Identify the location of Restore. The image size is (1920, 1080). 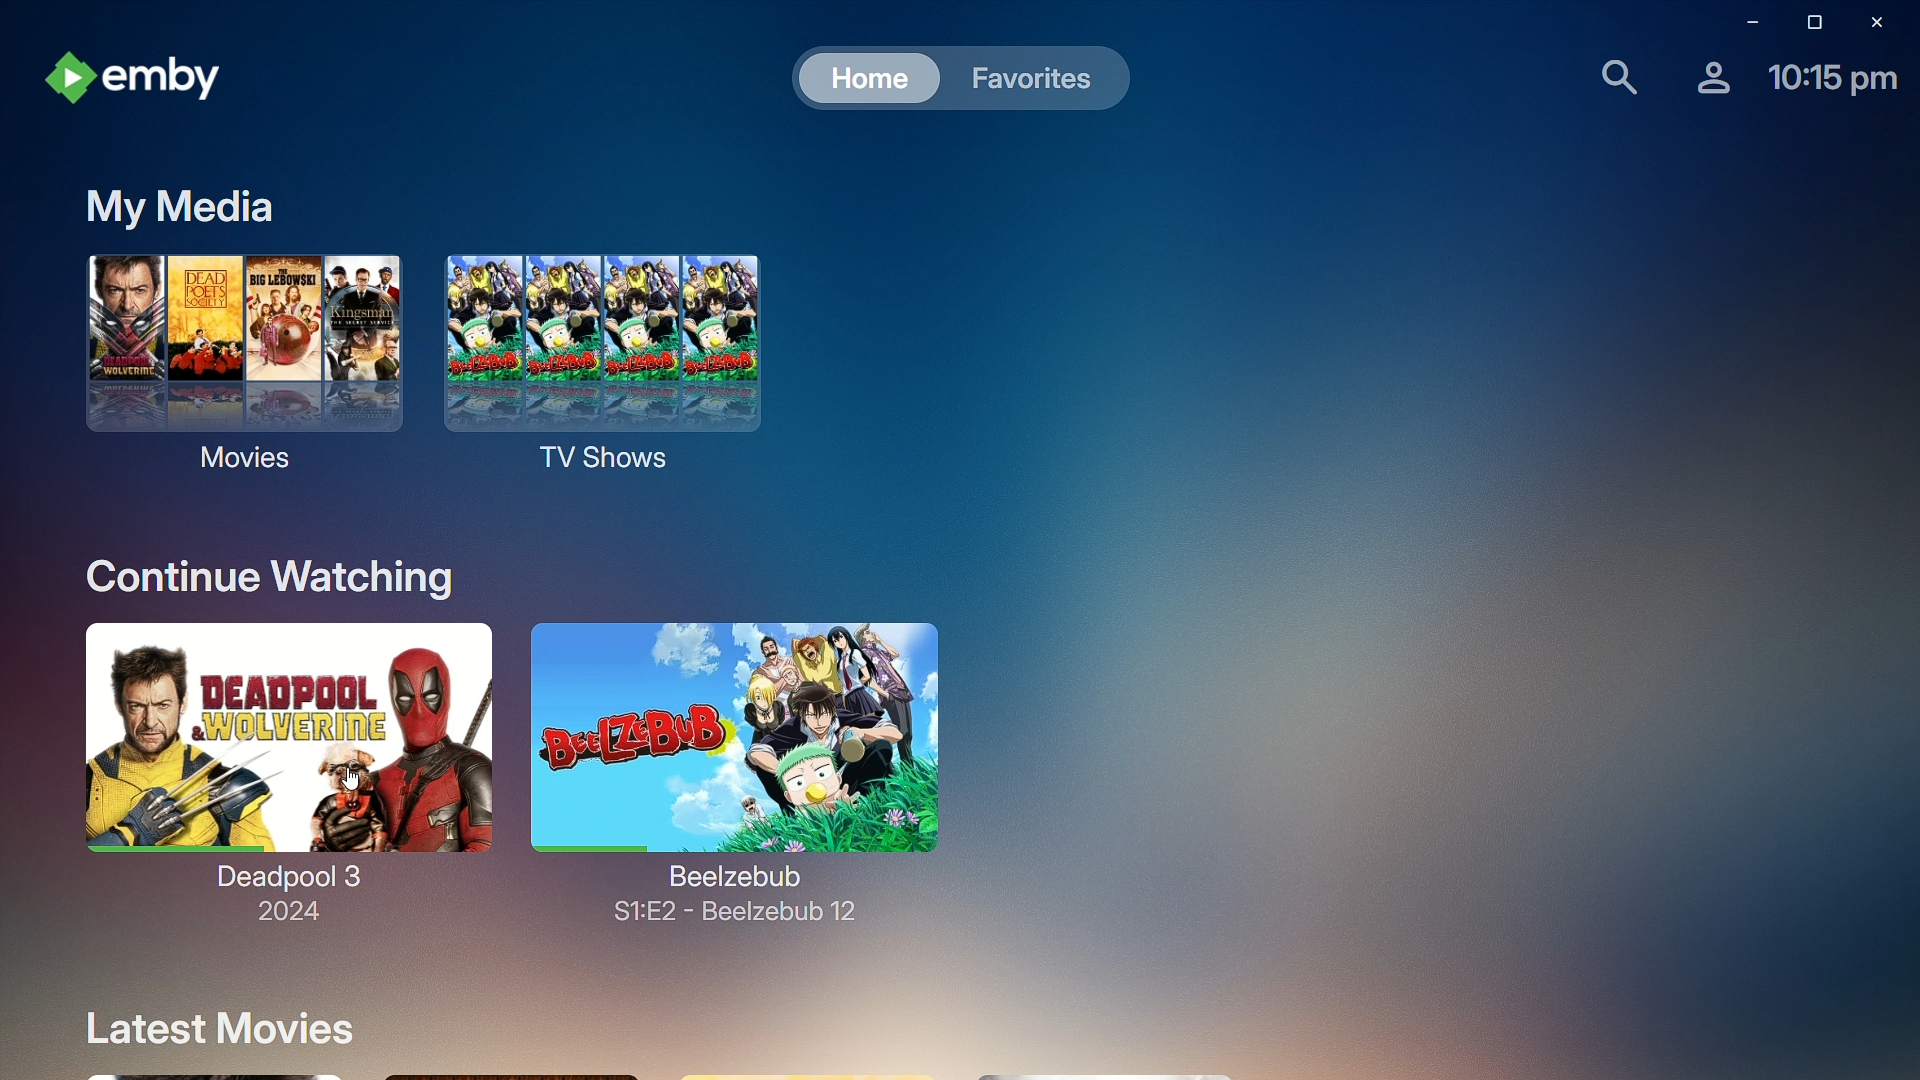
(1808, 26).